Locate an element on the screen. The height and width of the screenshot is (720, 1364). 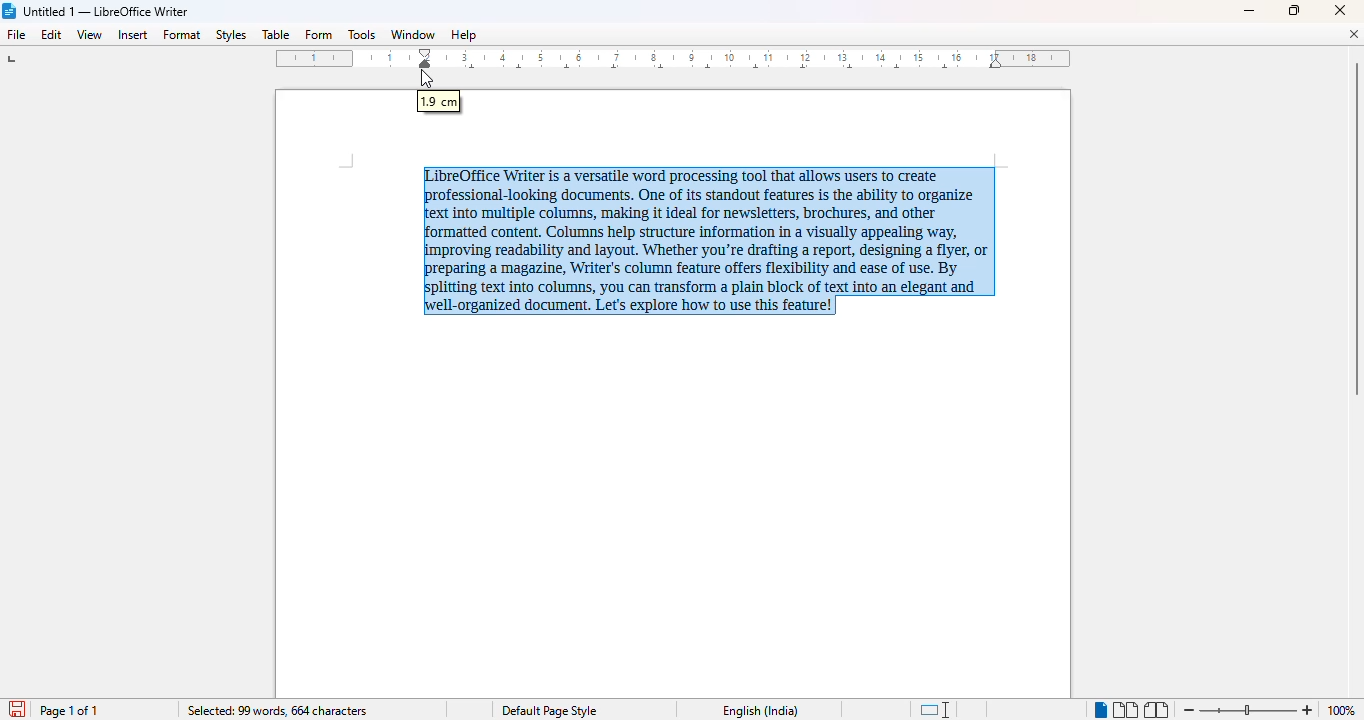
selected: 99 words 664 characters is located at coordinates (278, 711).